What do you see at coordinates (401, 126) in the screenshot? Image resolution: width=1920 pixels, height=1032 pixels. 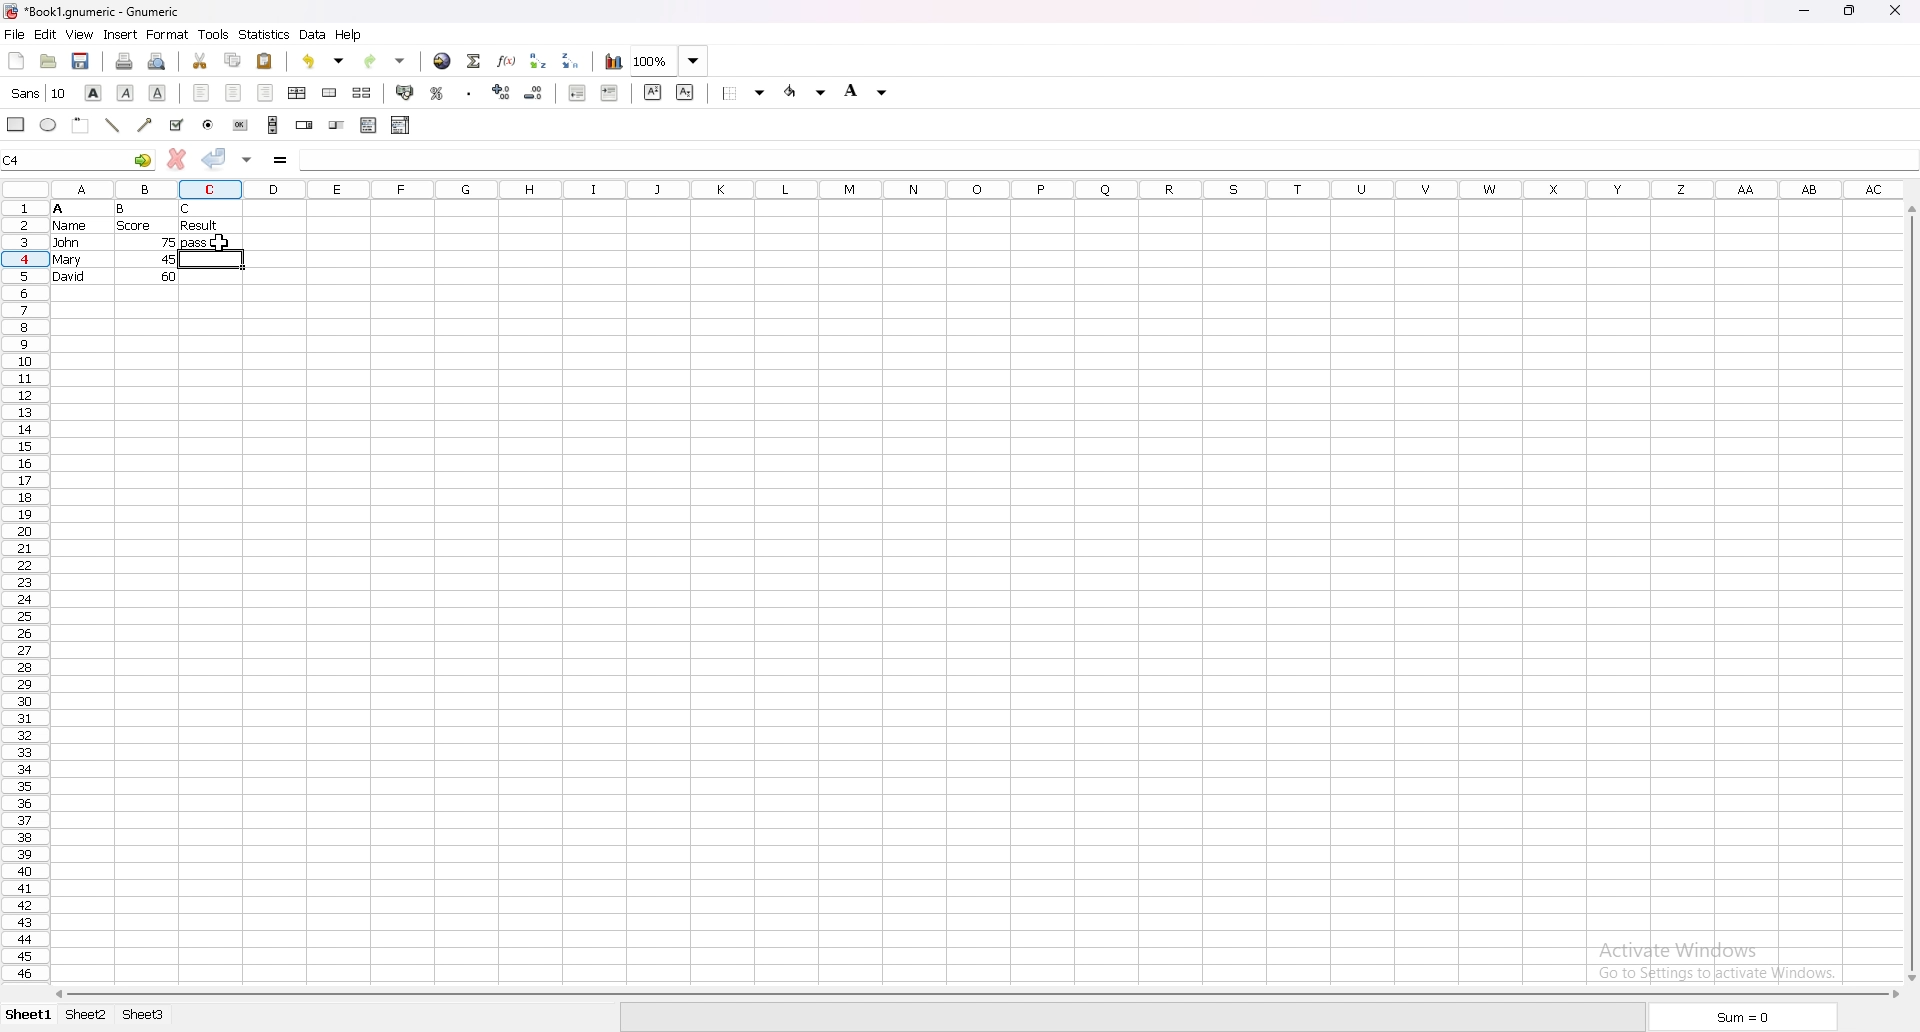 I see `combo box` at bounding box center [401, 126].